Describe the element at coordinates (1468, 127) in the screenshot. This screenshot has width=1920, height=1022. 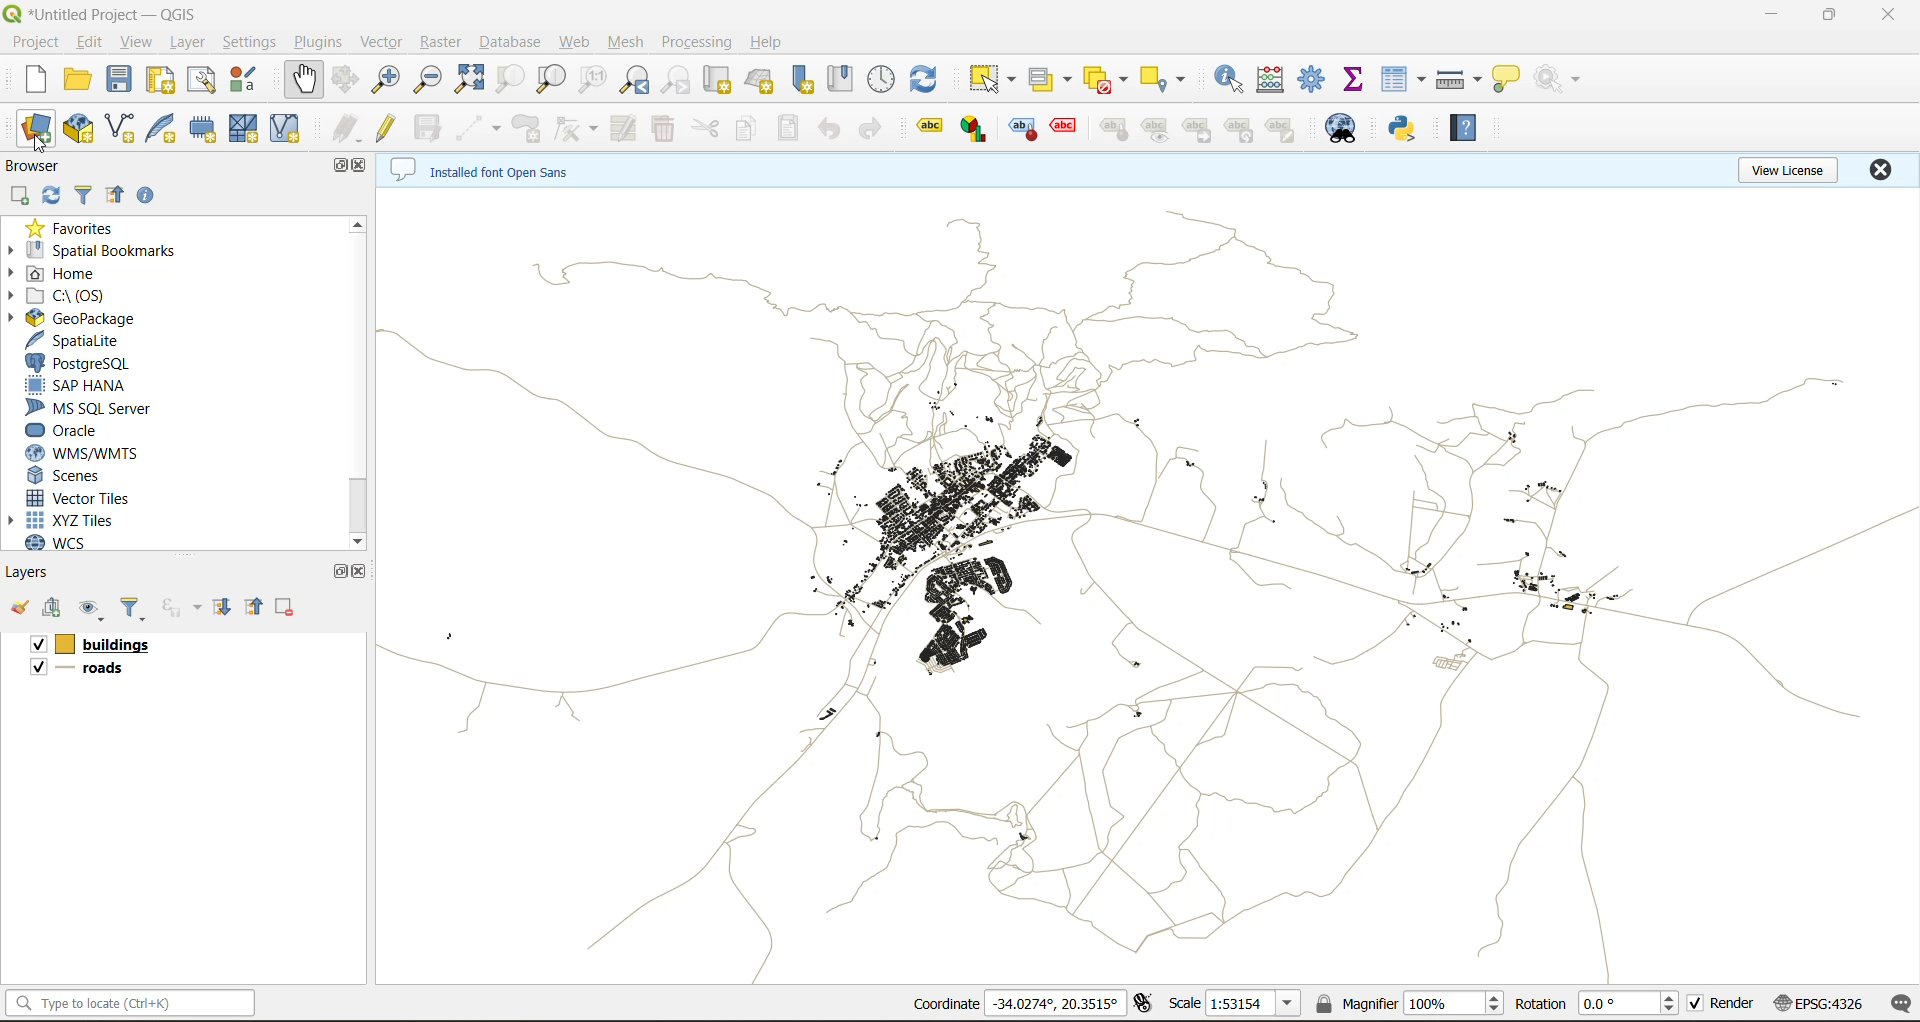
I see `help` at that location.